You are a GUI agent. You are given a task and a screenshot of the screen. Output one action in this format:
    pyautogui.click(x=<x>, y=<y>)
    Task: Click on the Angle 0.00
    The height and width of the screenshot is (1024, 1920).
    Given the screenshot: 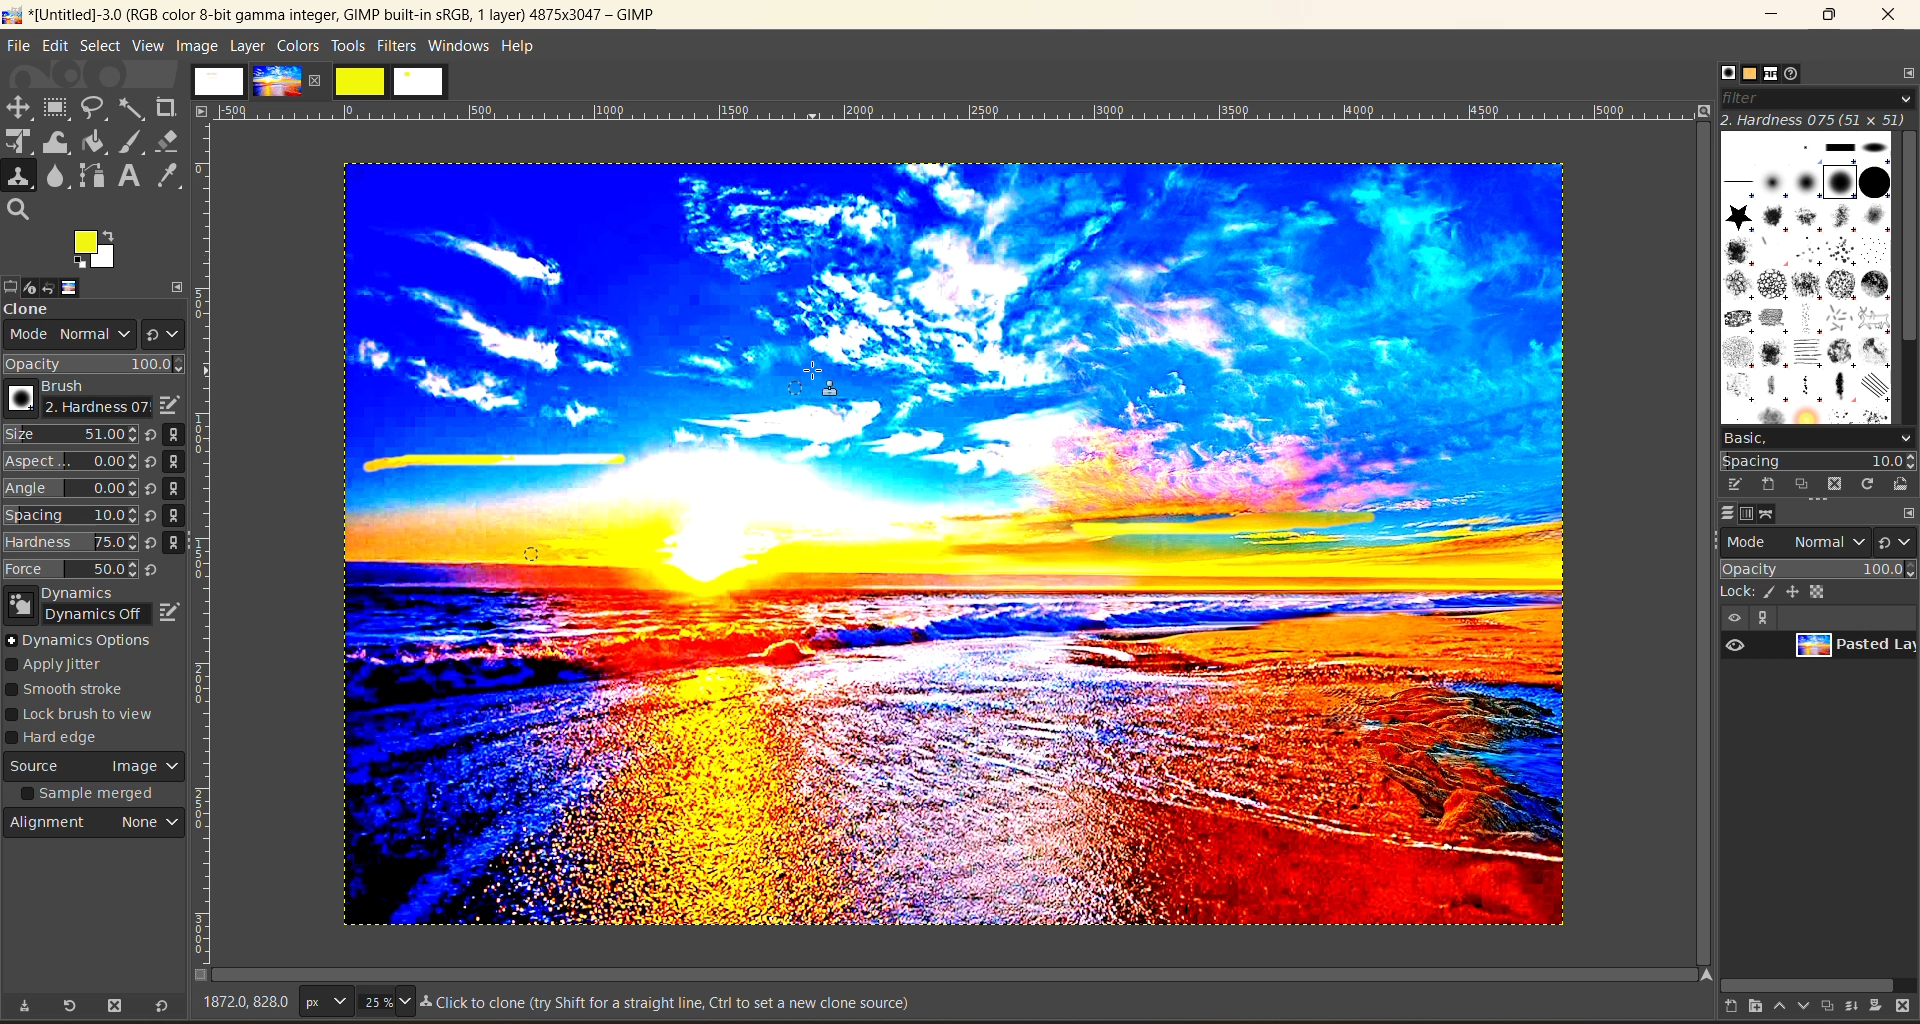 What is the action you would take?
    pyautogui.click(x=71, y=490)
    